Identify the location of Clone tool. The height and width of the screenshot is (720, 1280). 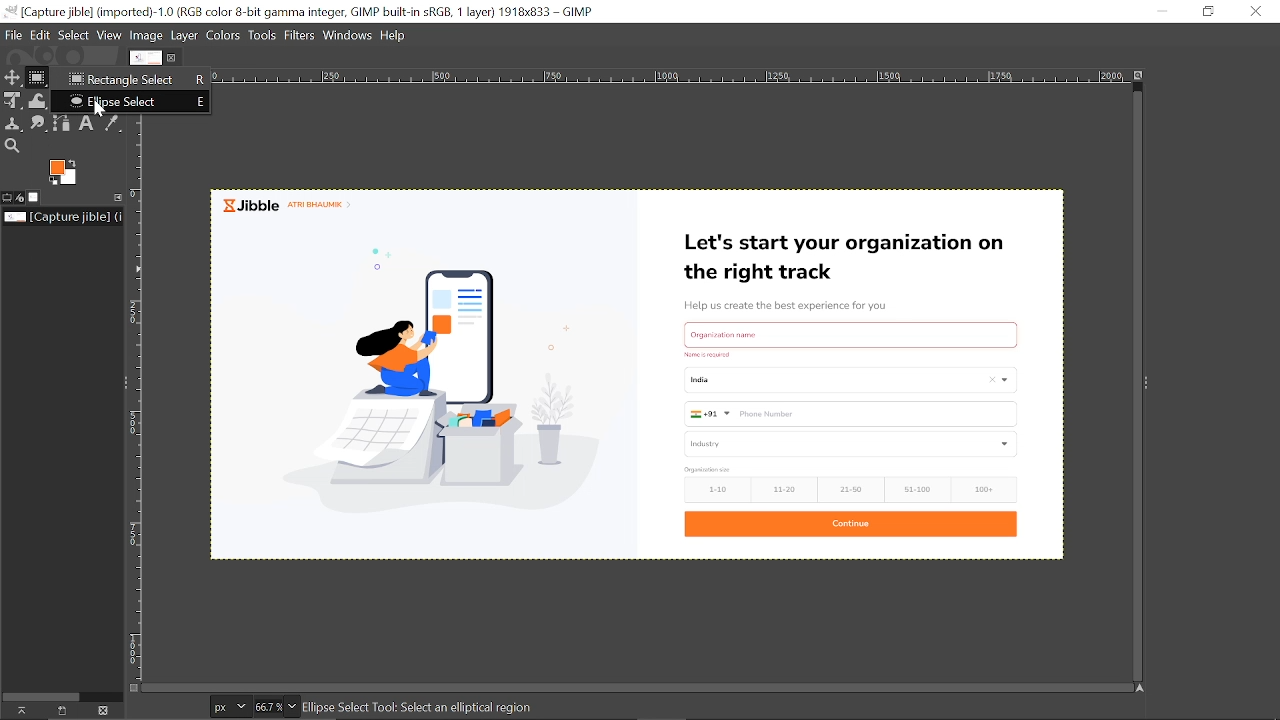
(16, 123).